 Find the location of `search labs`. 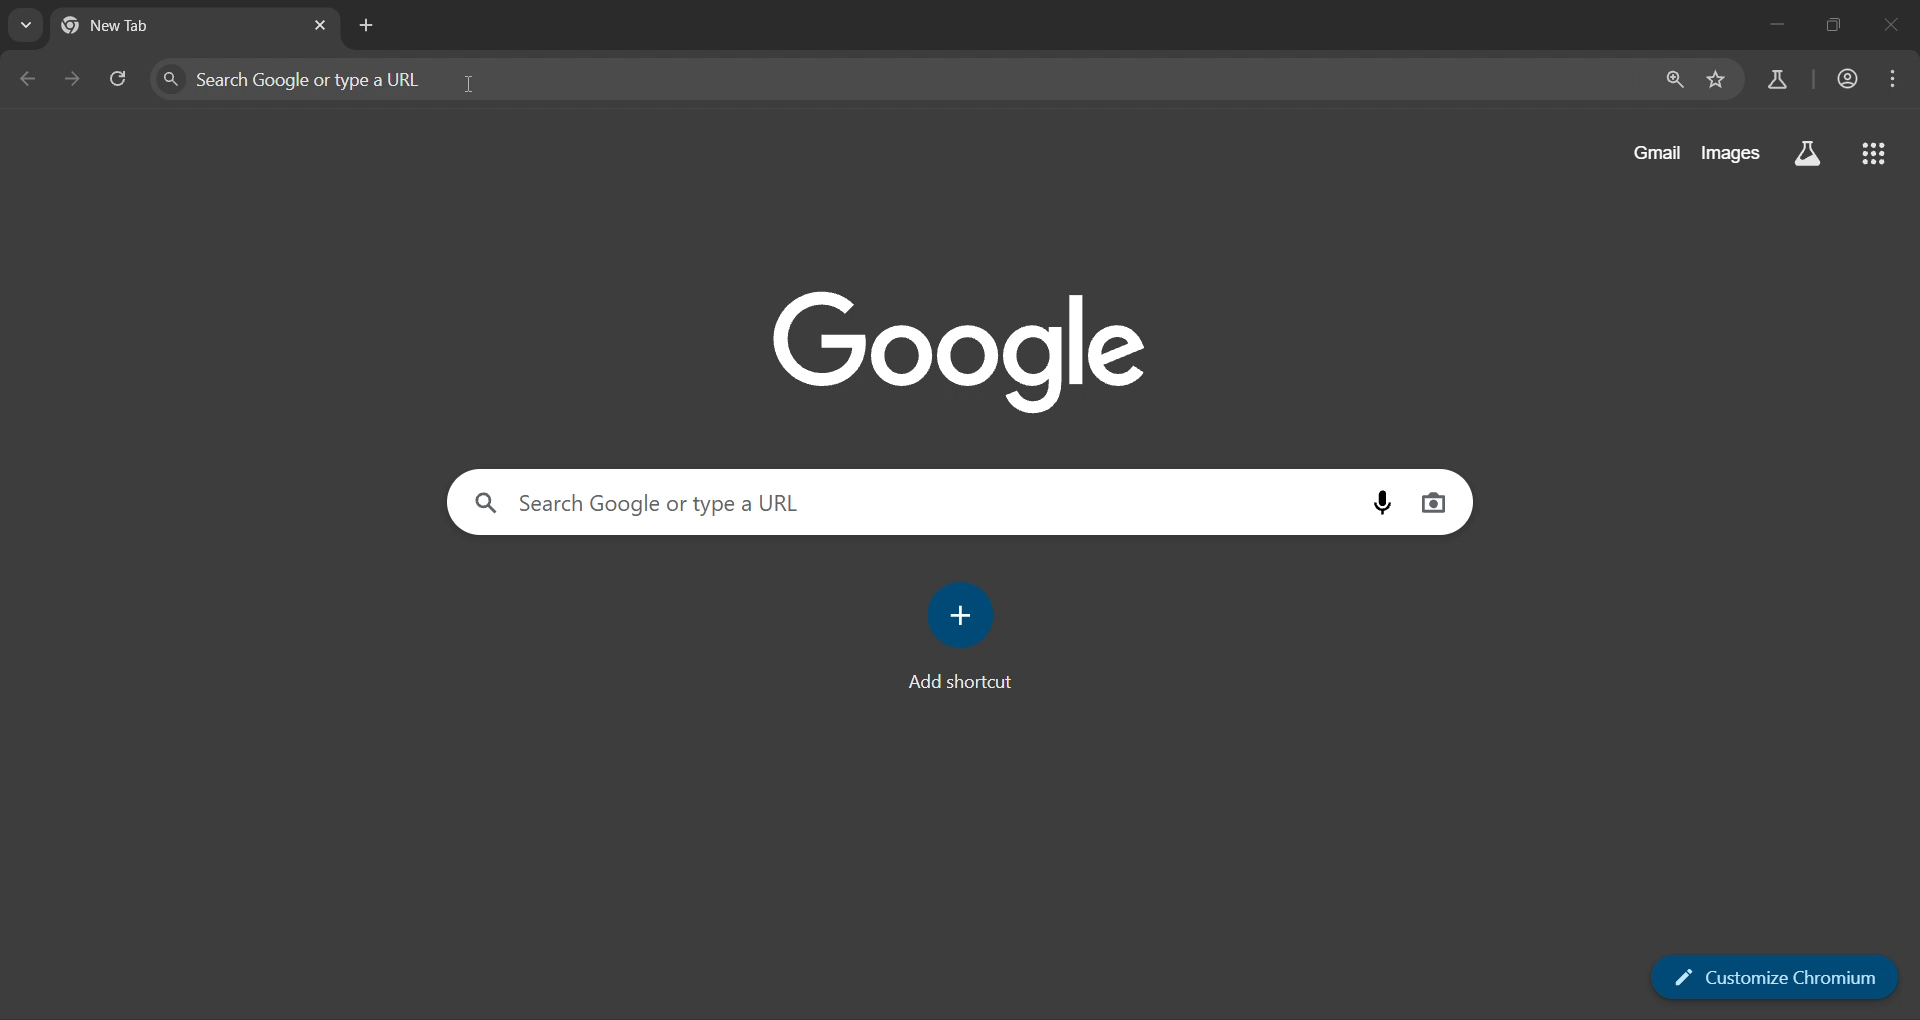

search labs is located at coordinates (1810, 157).